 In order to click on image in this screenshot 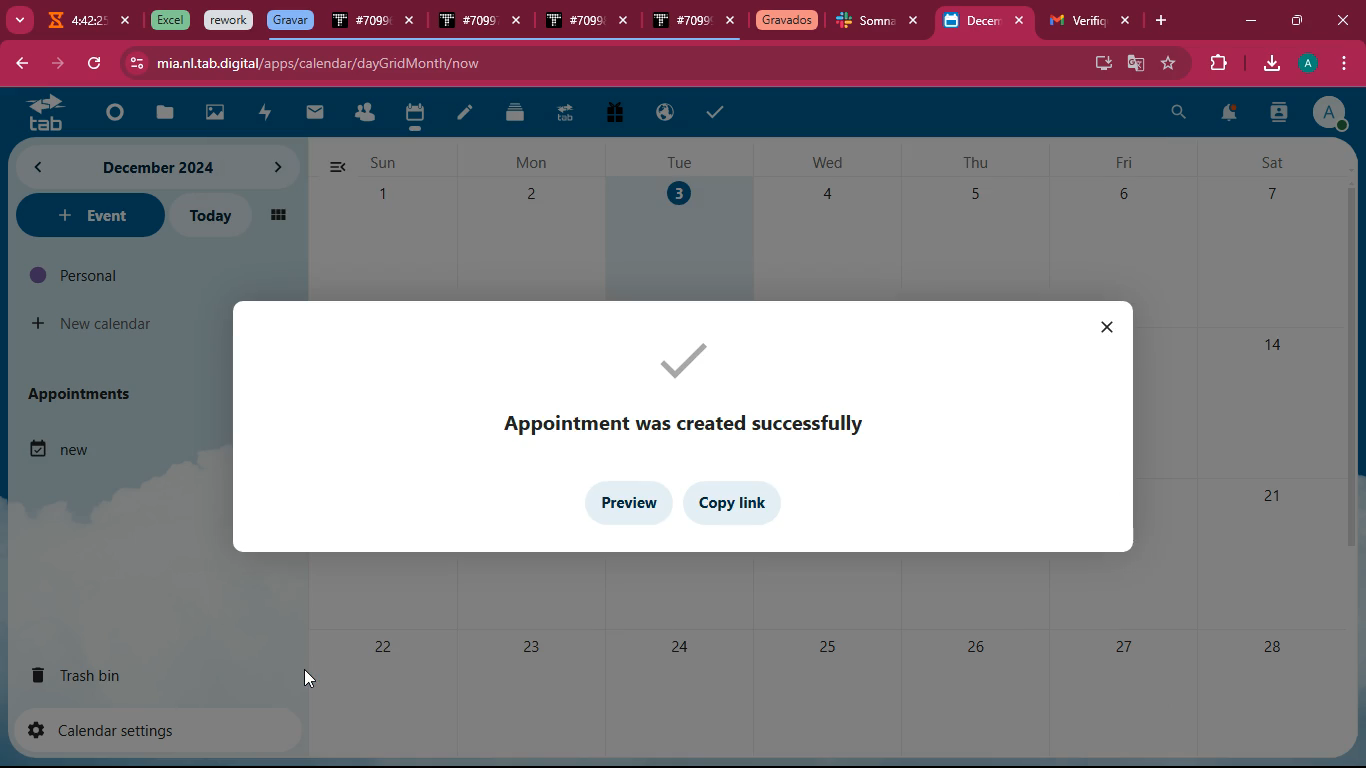, I will do `click(216, 115)`.